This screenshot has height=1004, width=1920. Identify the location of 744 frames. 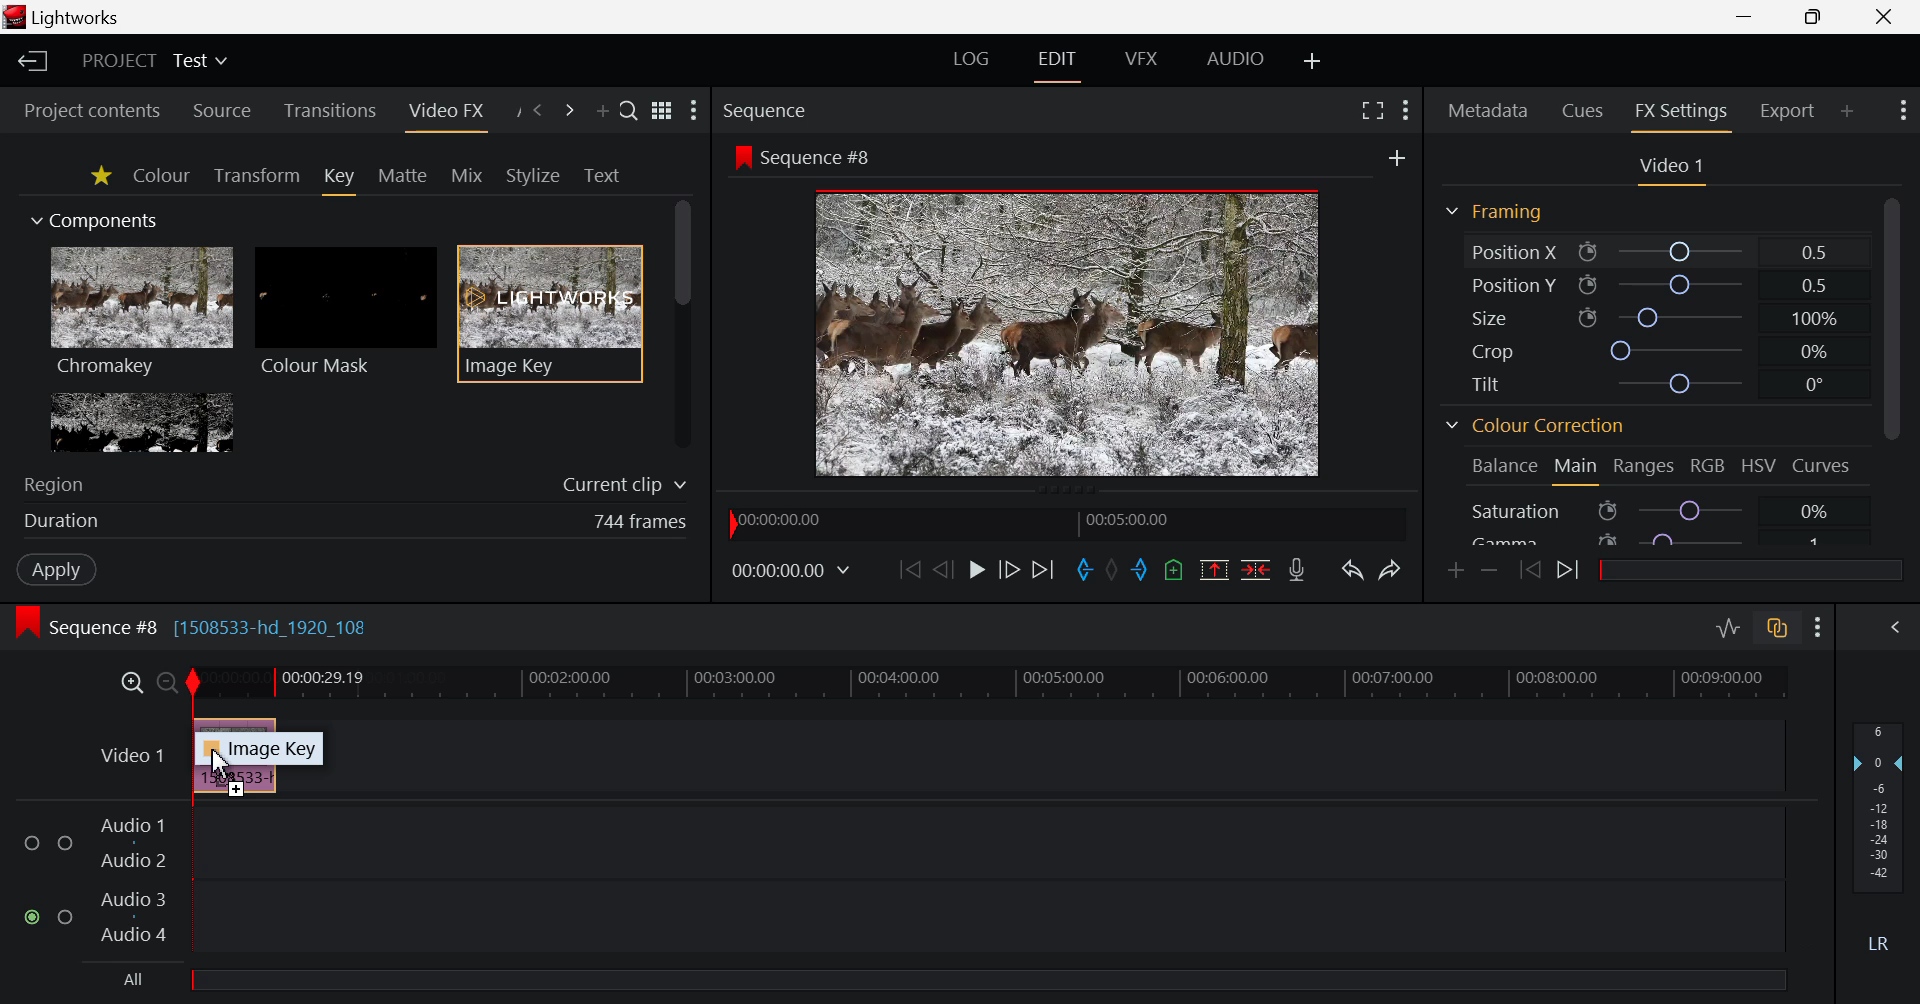
(642, 522).